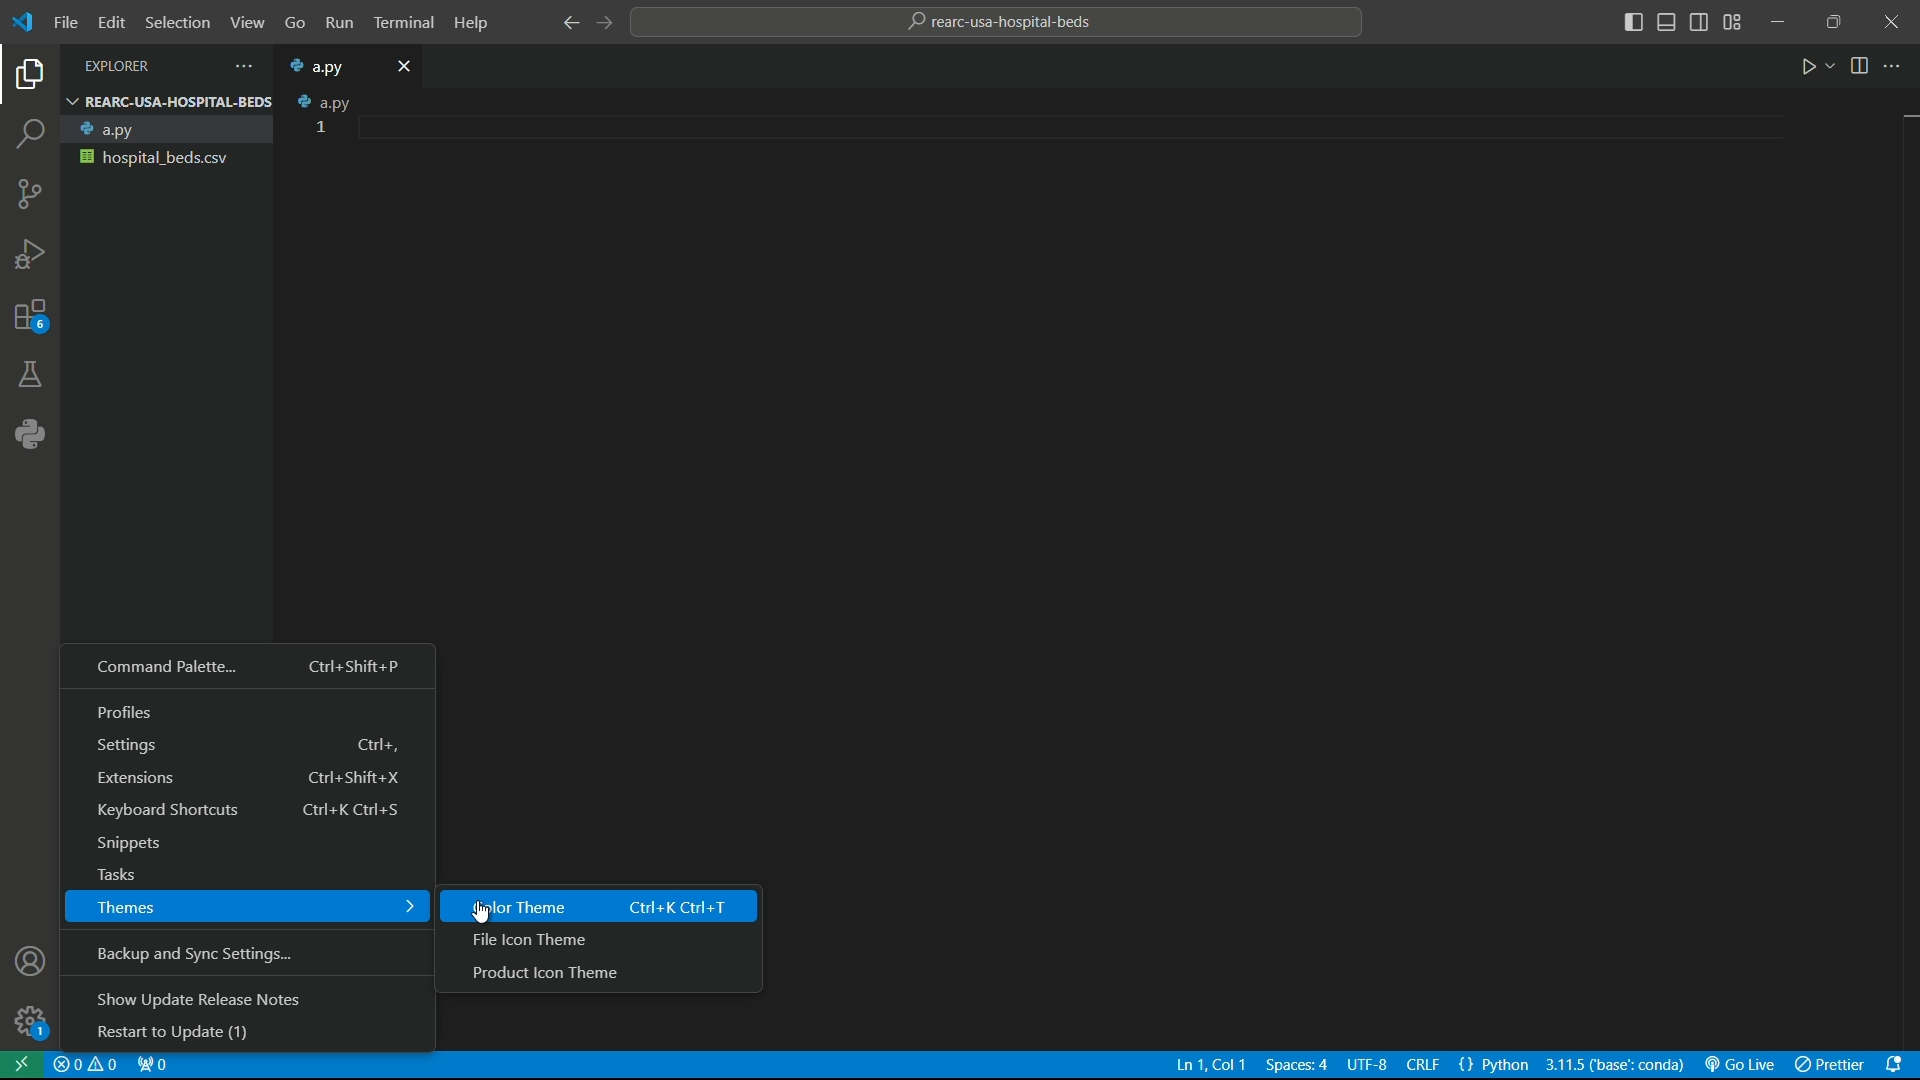 The image size is (1920, 1080). What do you see at coordinates (29, 255) in the screenshot?
I see `run or debugging` at bounding box center [29, 255].